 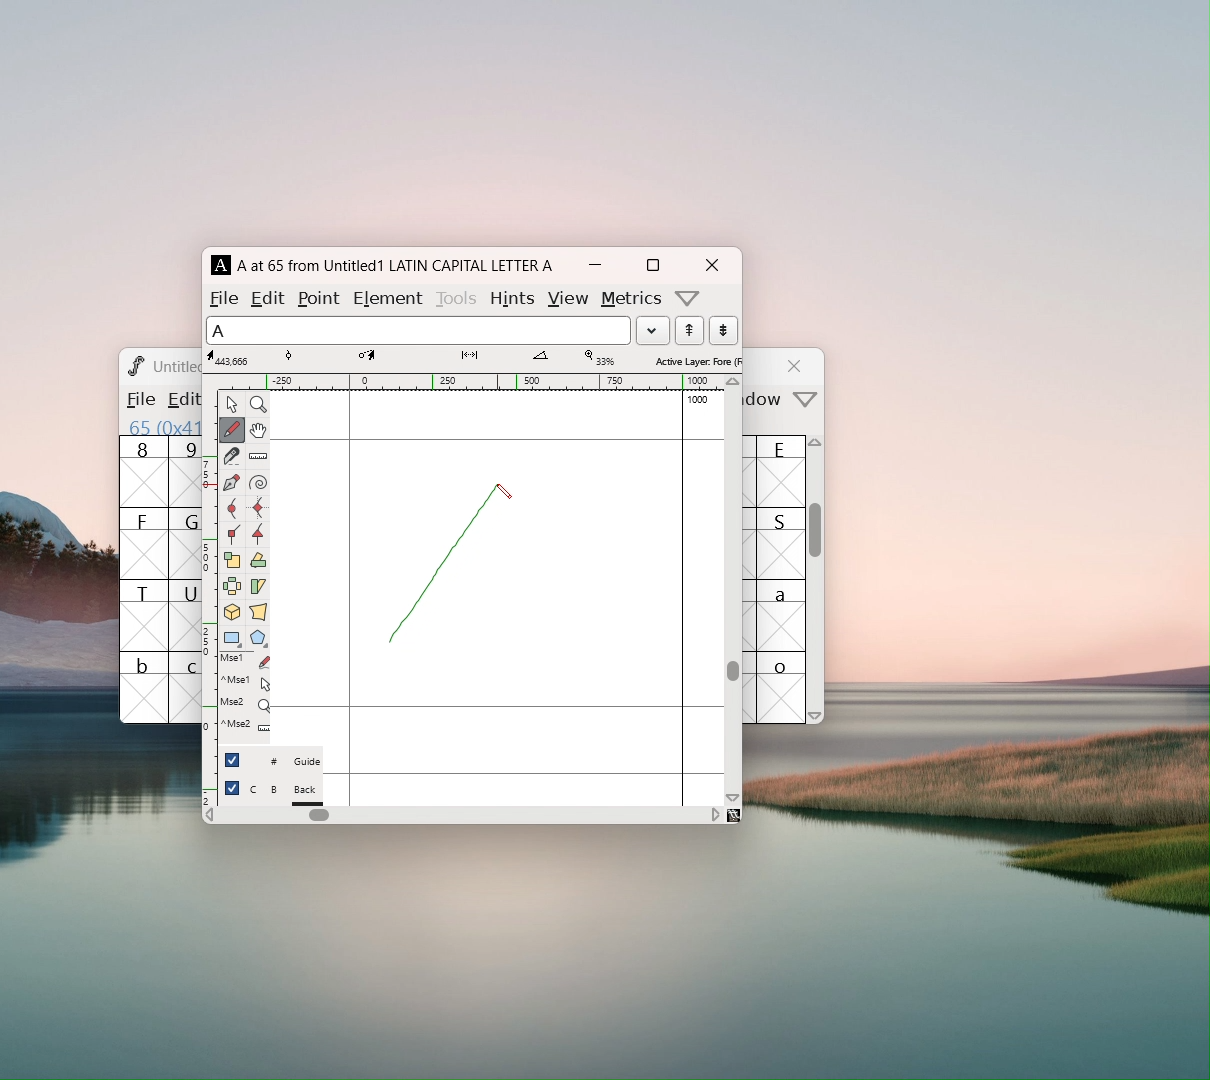 What do you see at coordinates (285, 762) in the screenshot?
I see `# Guide` at bounding box center [285, 762].